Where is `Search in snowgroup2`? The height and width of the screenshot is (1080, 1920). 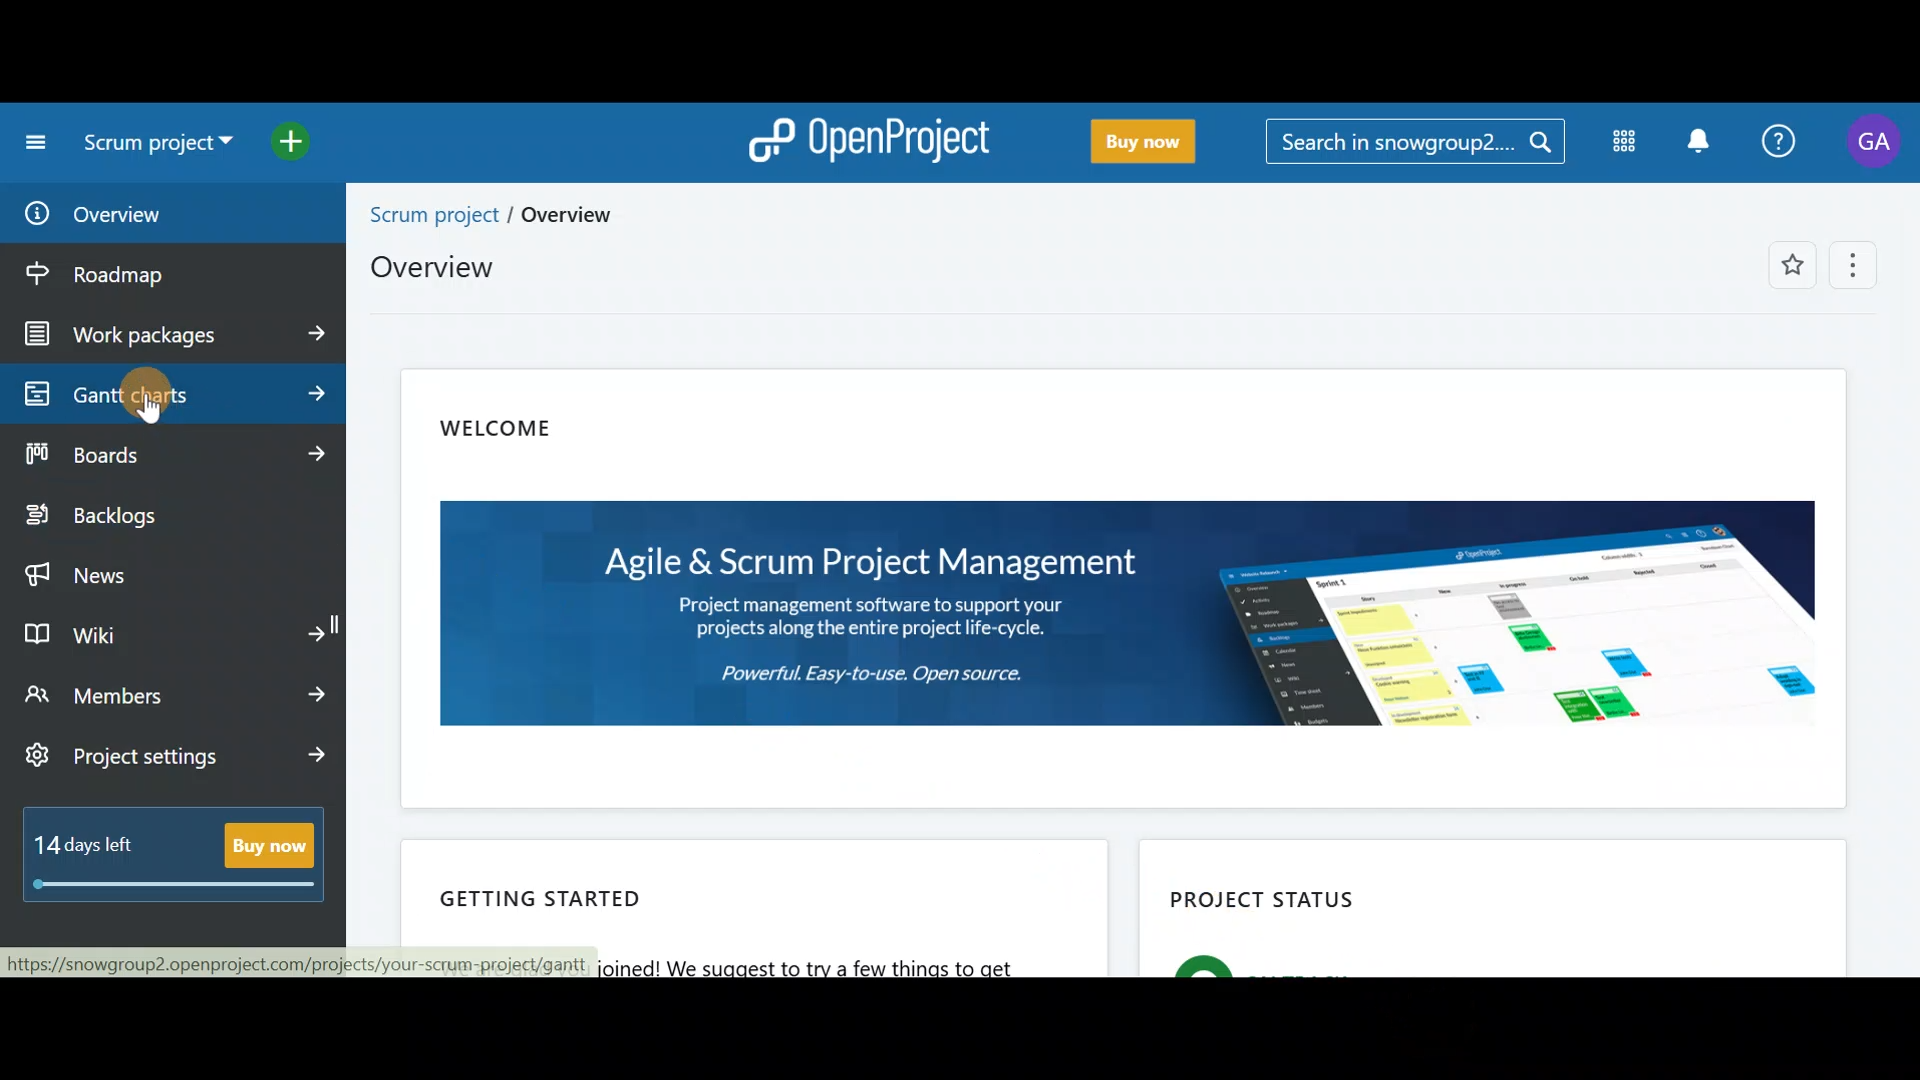
Search in snowgroup2 is located at coordinates (1416, 145).